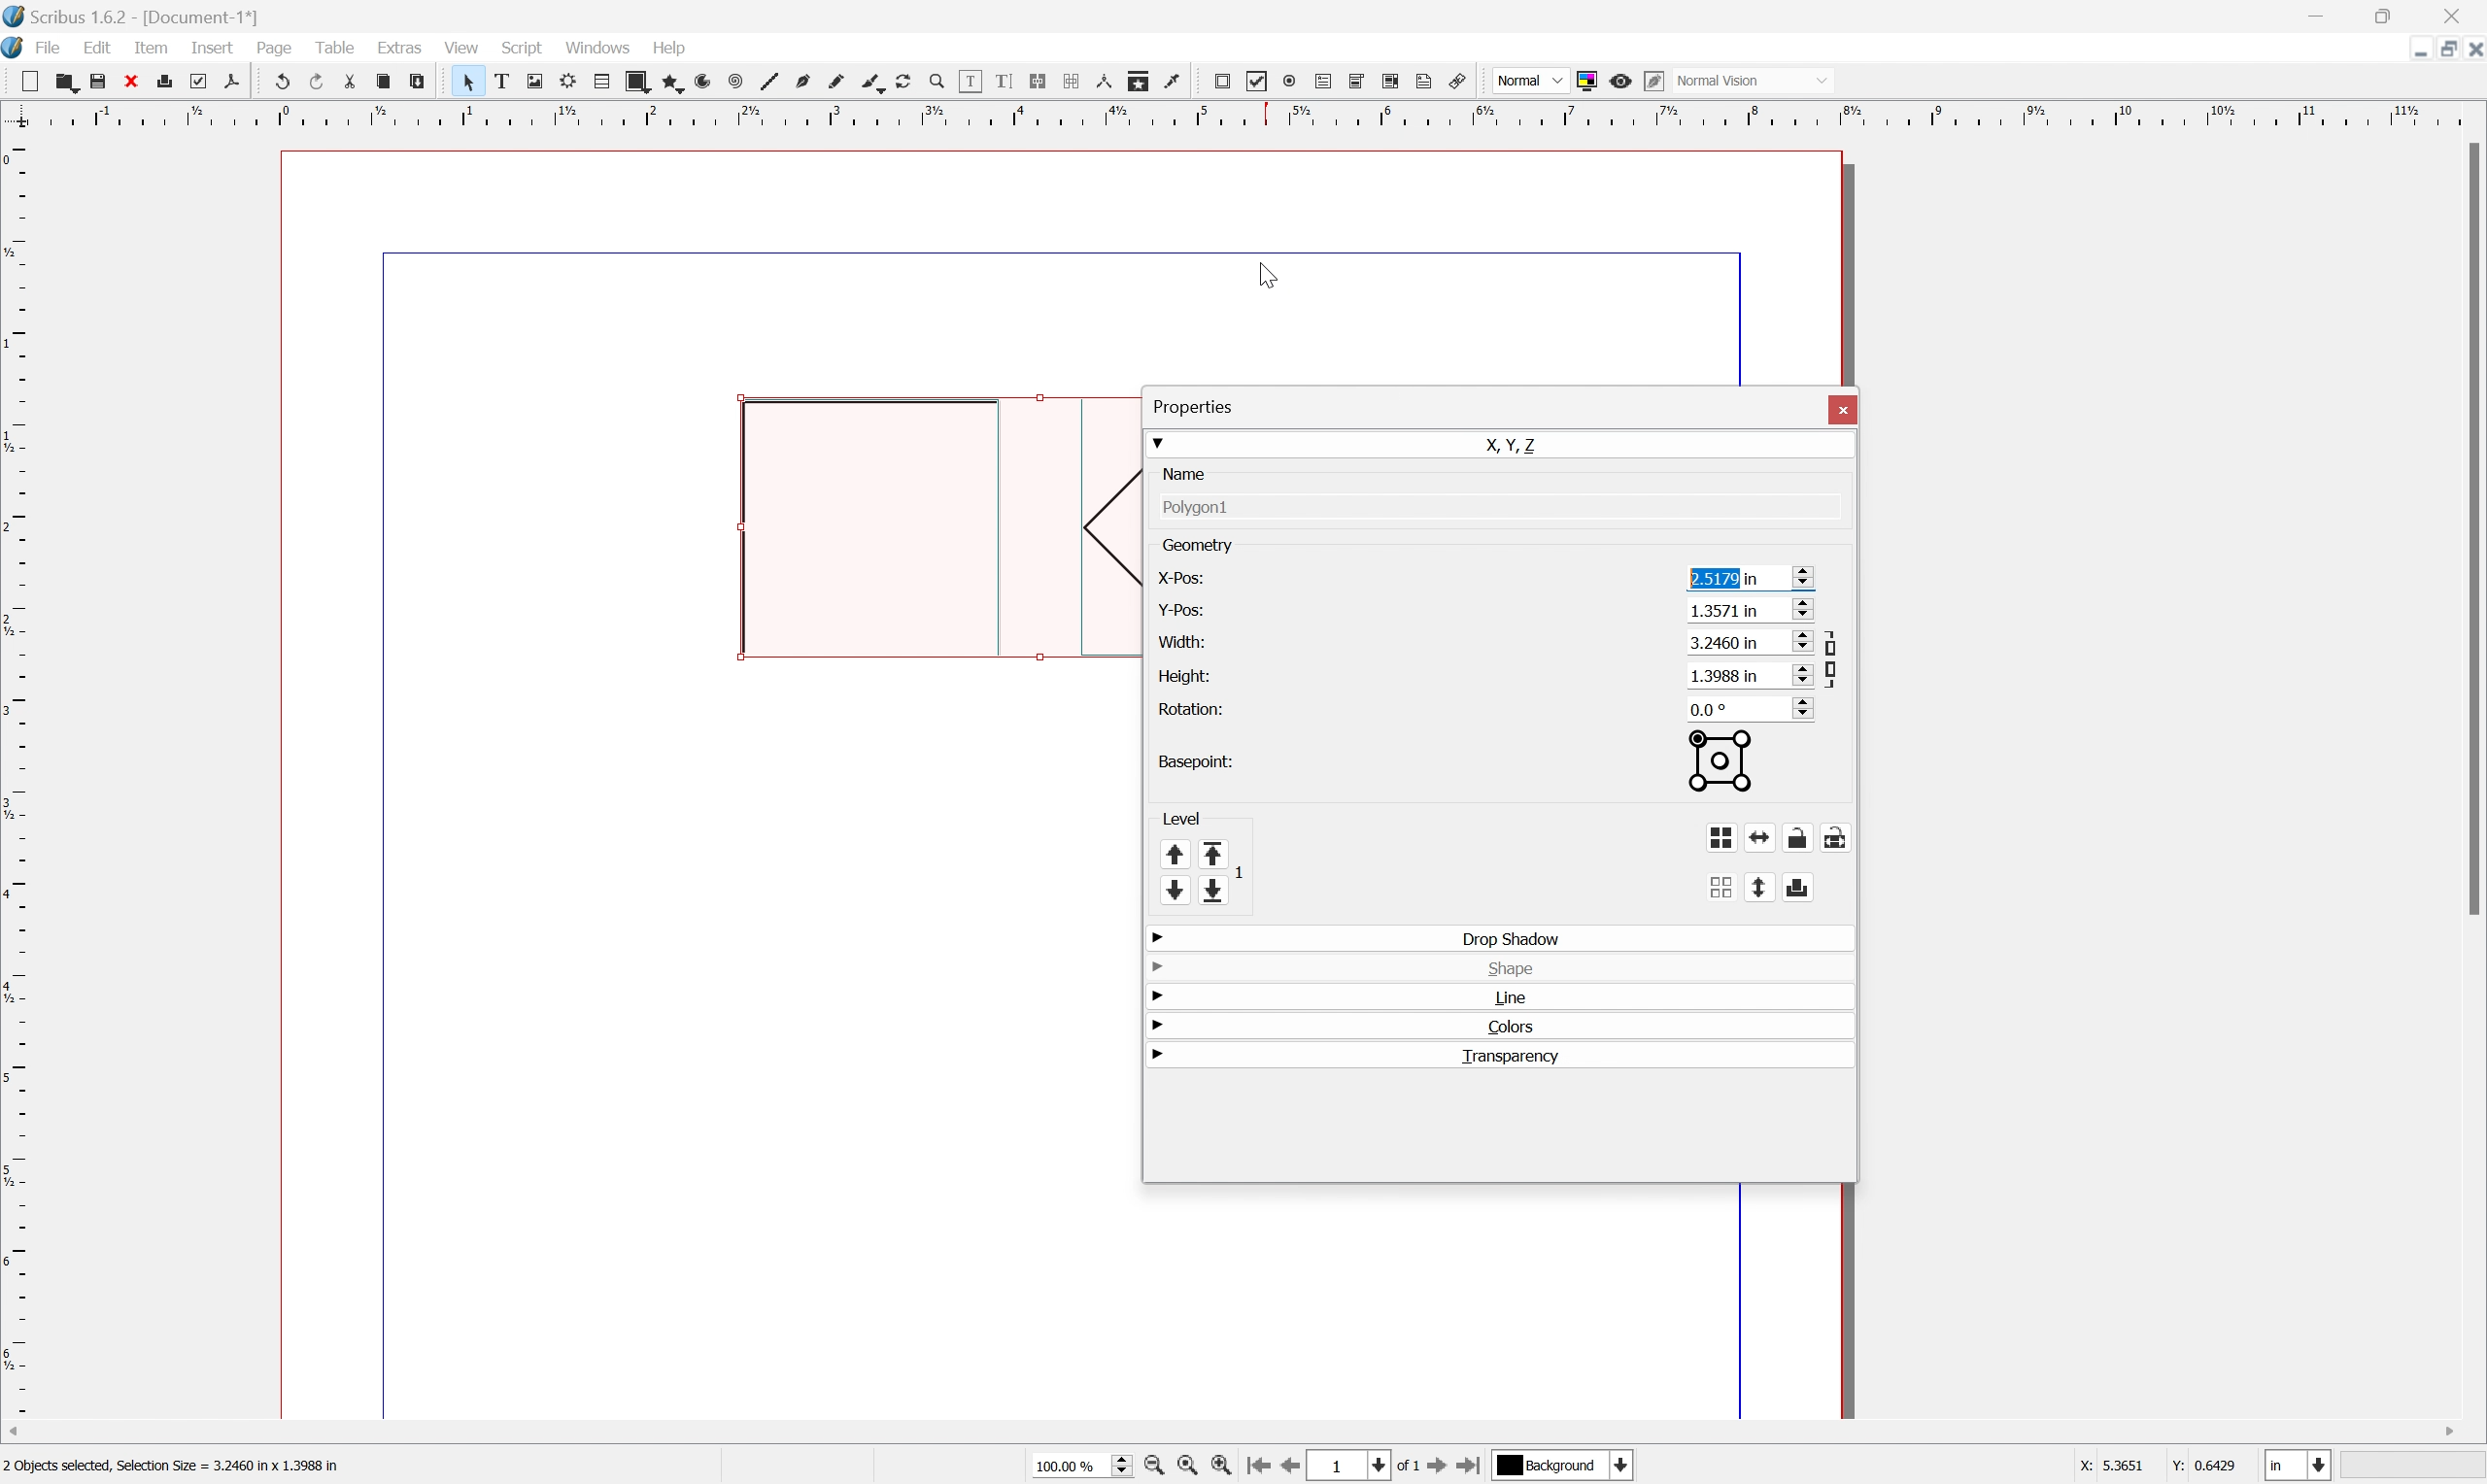 The width and height of the screenshot is (2487, 1484). I want to click on item, so click(153, 48).